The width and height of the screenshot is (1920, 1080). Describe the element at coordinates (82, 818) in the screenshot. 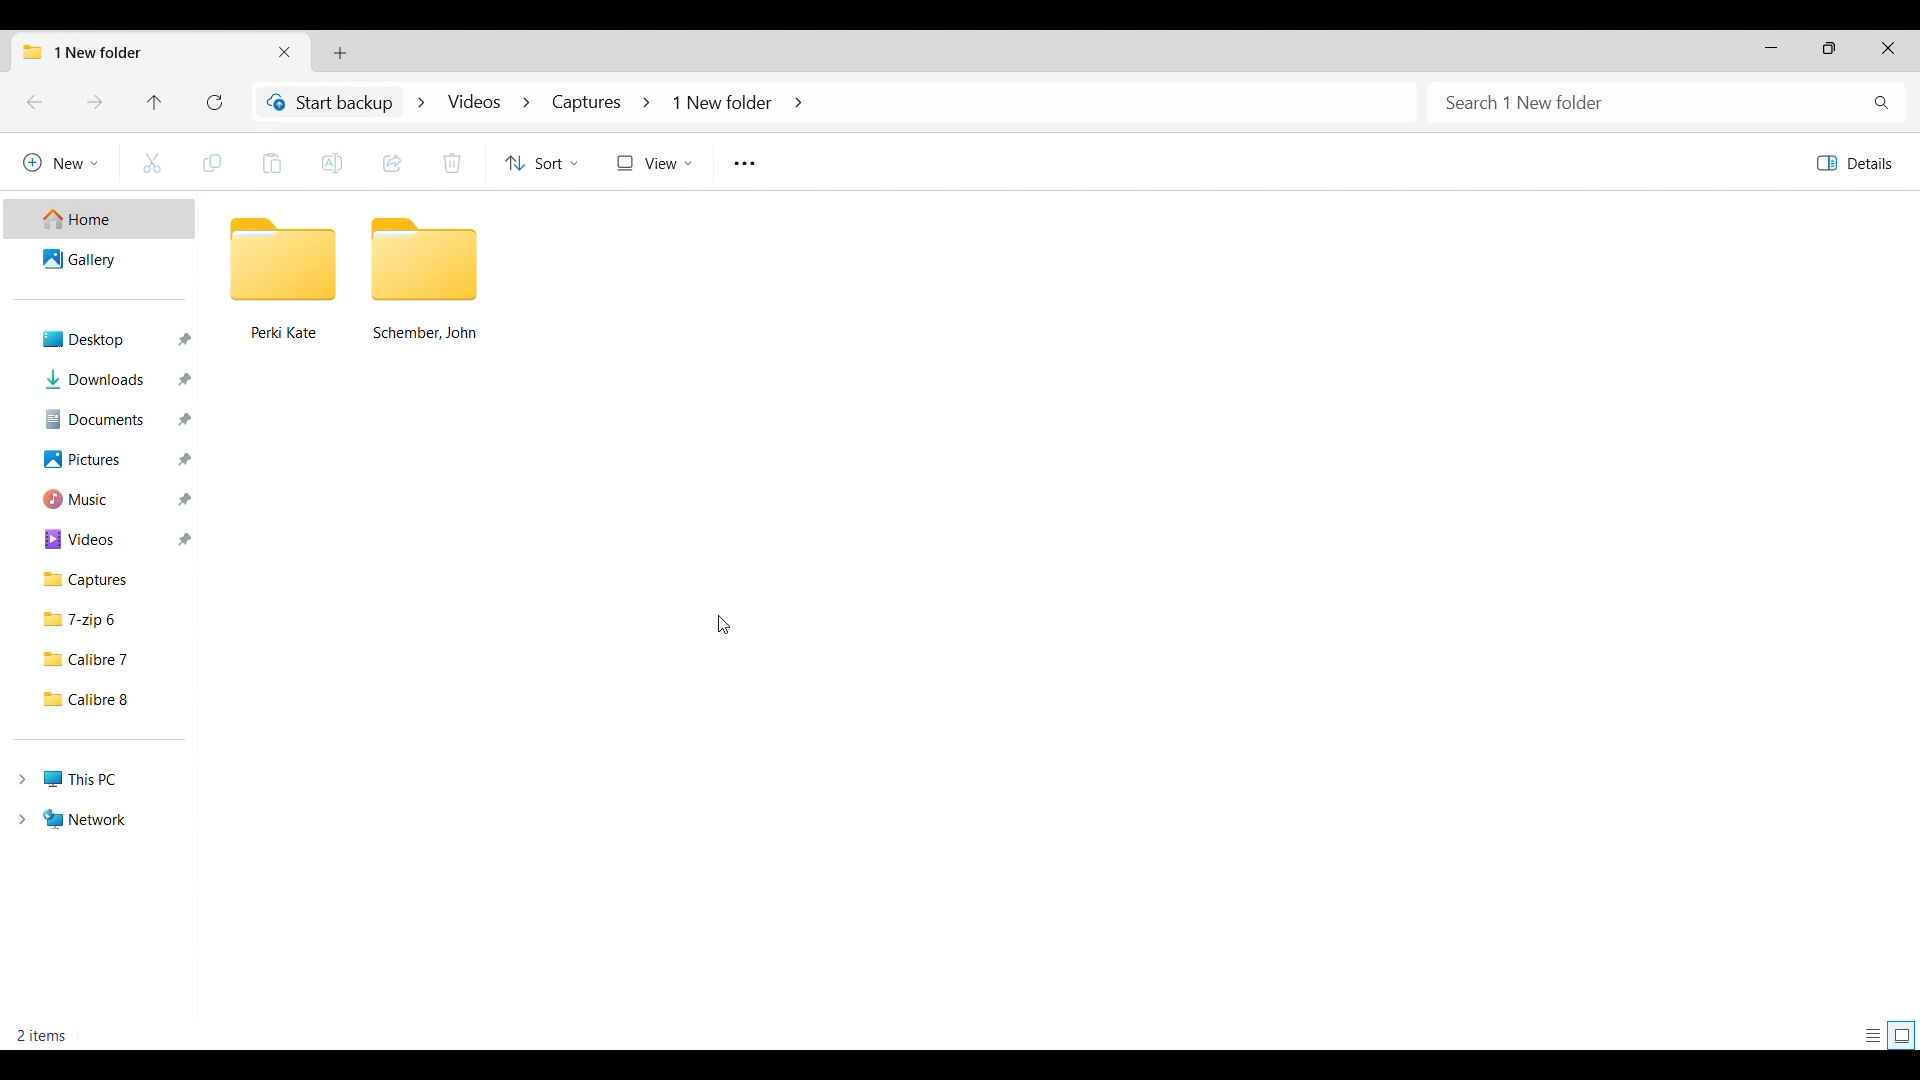

I see `Network` at that location.